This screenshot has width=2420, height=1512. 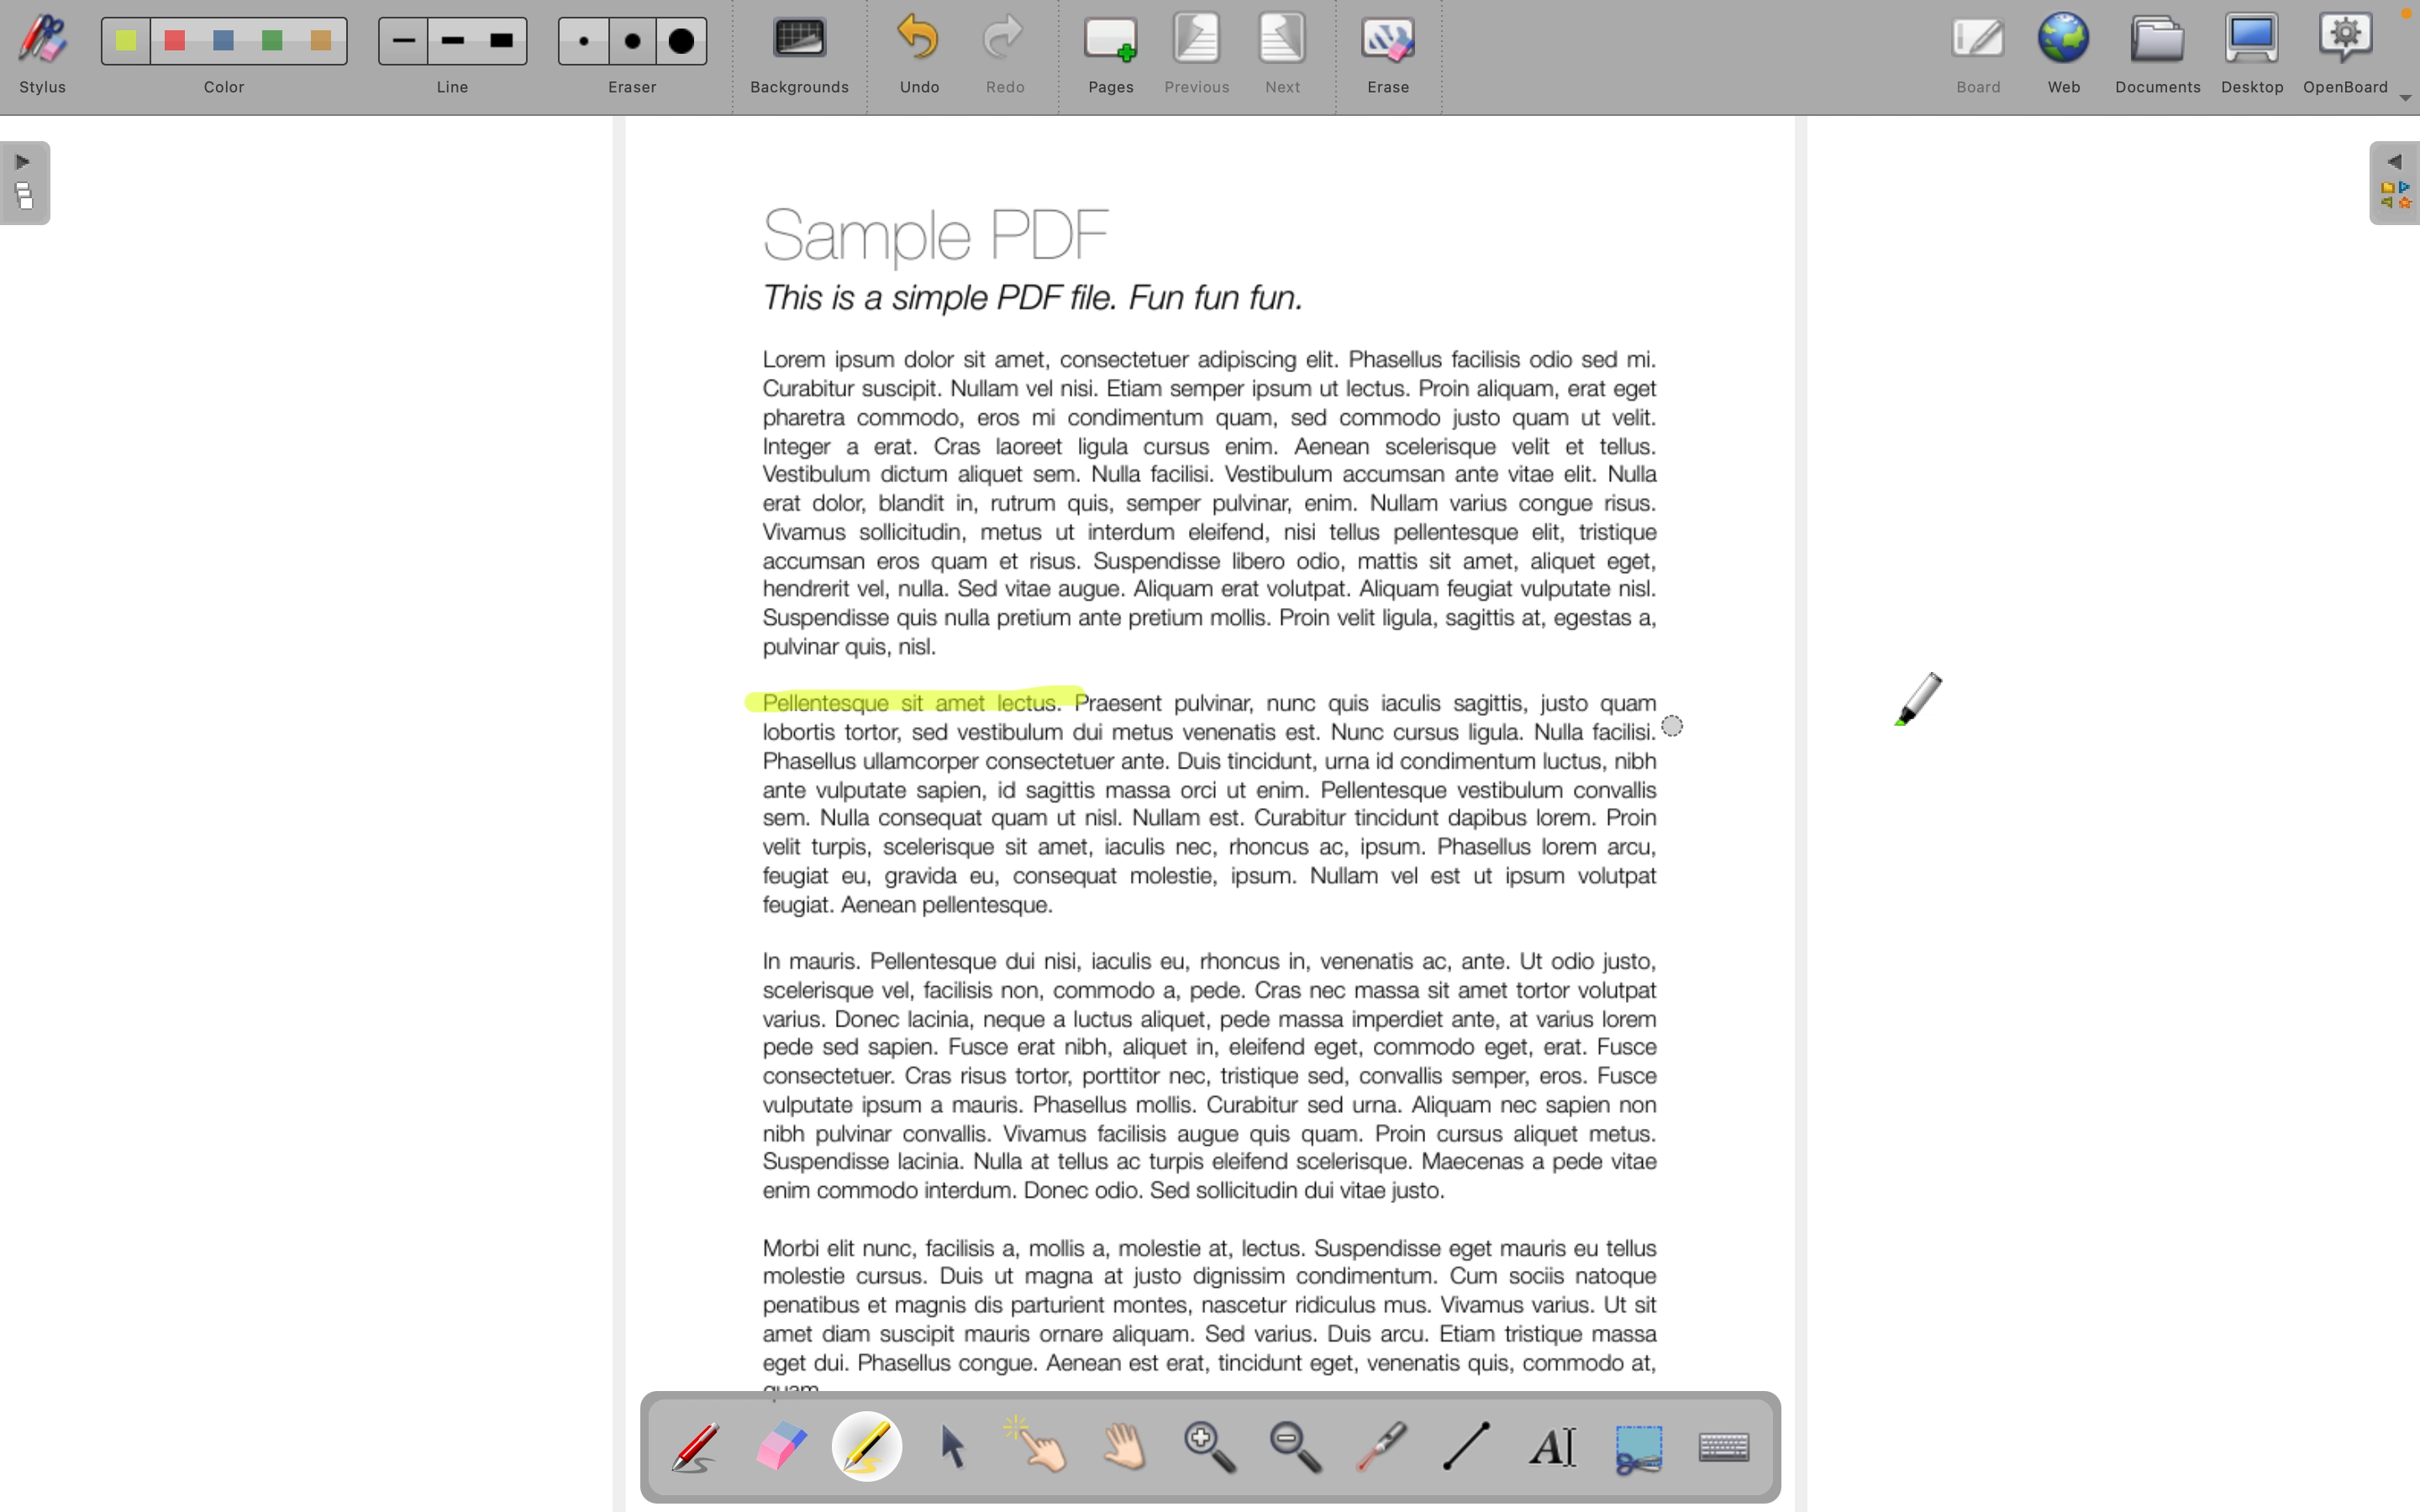 I want to click on text, so click(x=1378, y=707).